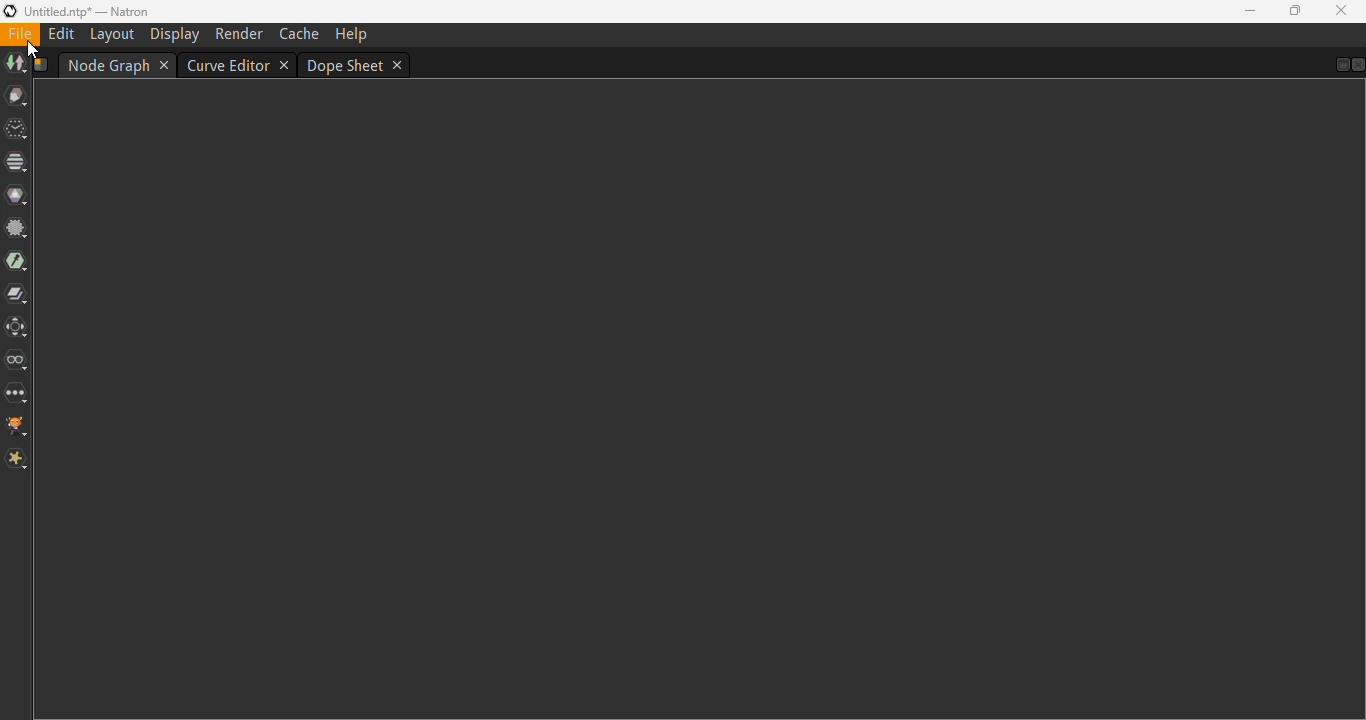  I want to click on logo, so click(10, 11).